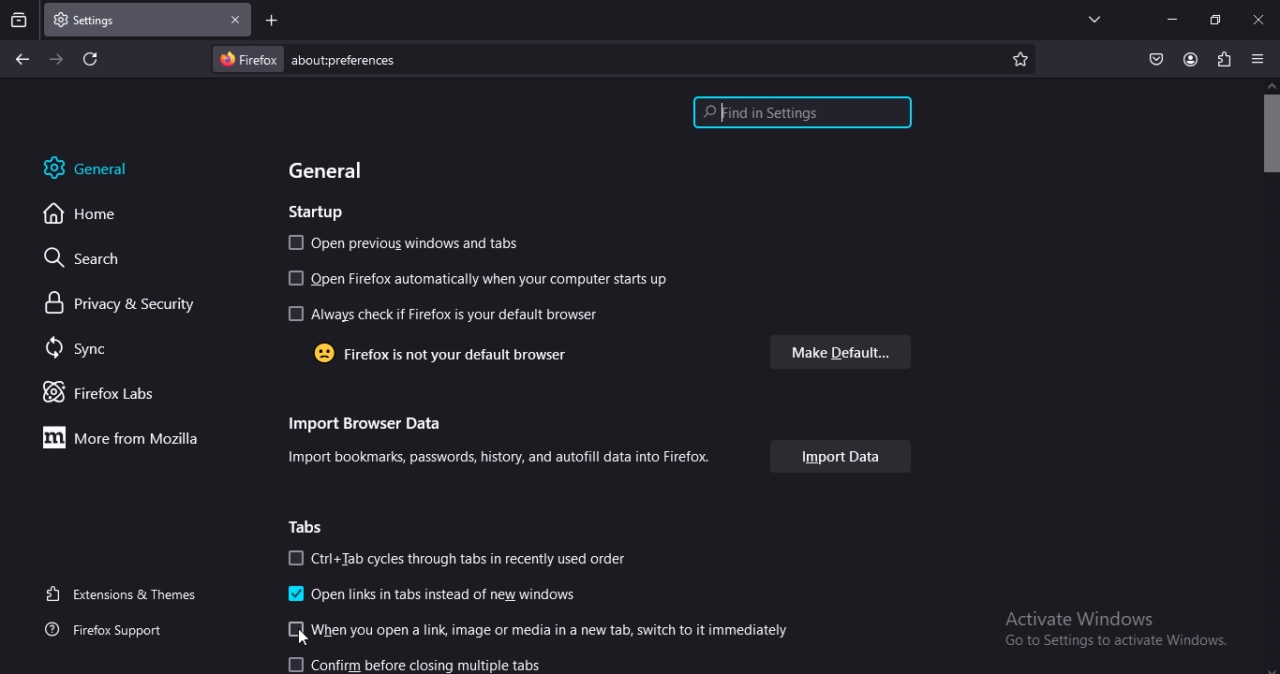 The image size is (1280, 674). I want to click on import browser data, so click(373, 425).